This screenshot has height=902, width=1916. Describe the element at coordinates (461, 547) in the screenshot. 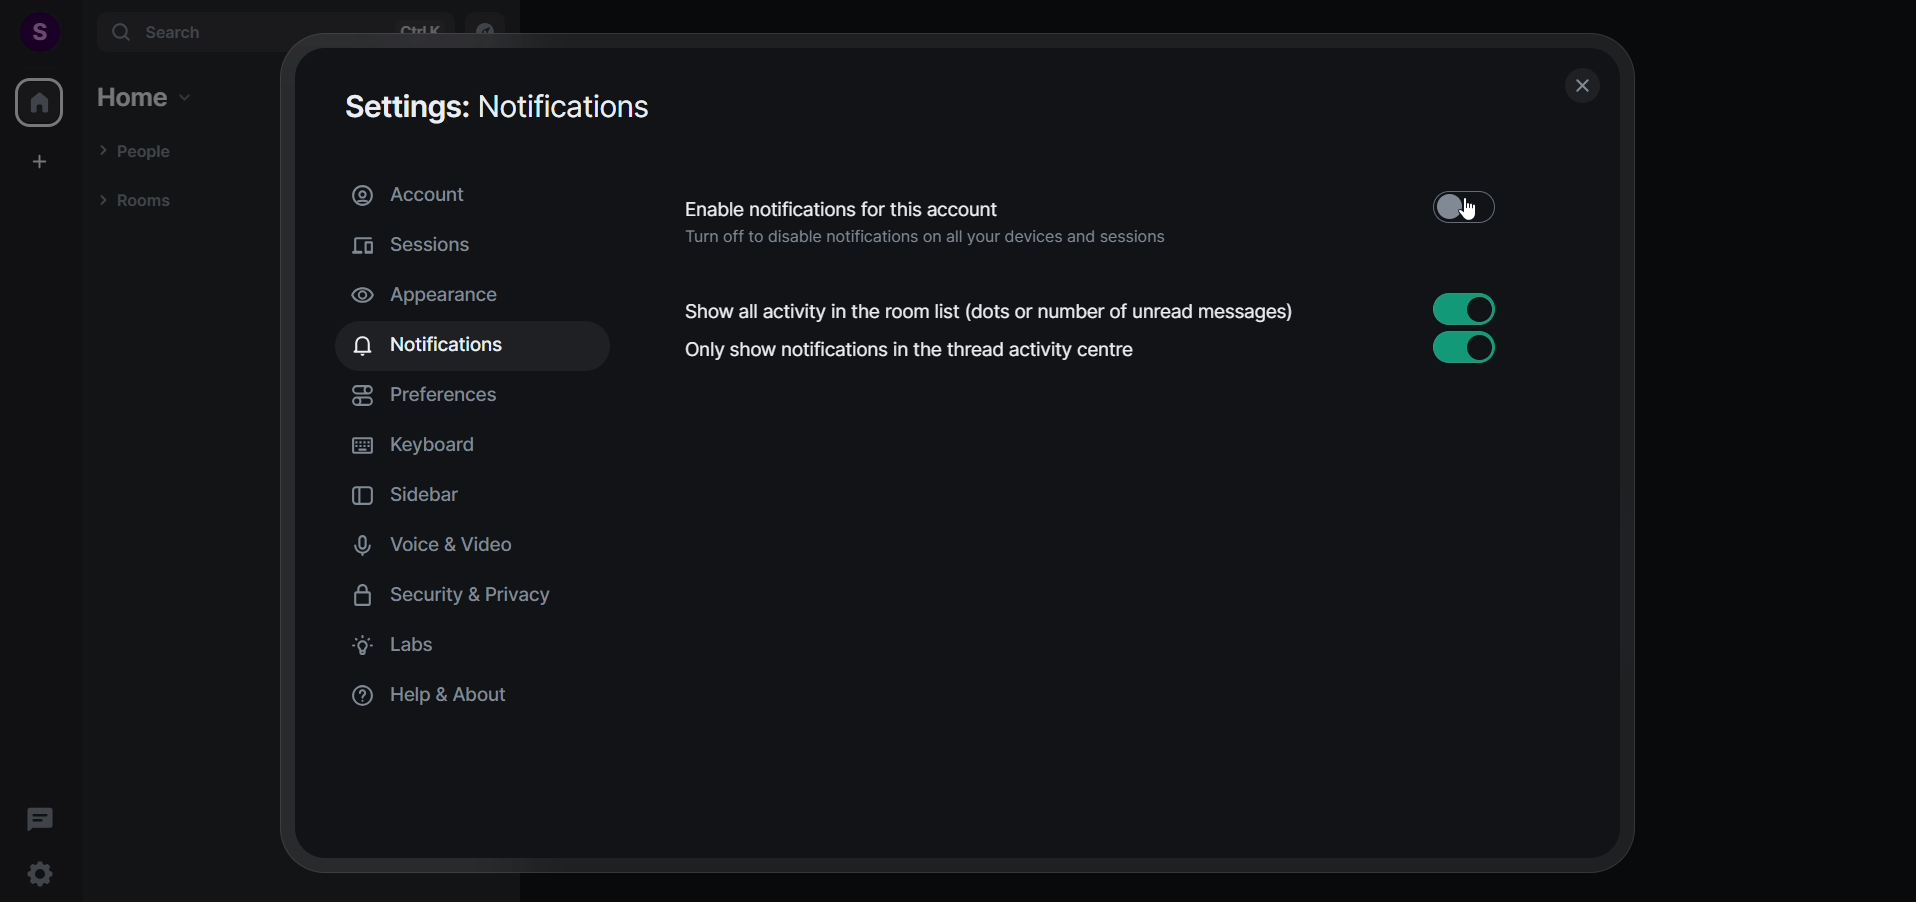

I see `voice & voice` at that location.